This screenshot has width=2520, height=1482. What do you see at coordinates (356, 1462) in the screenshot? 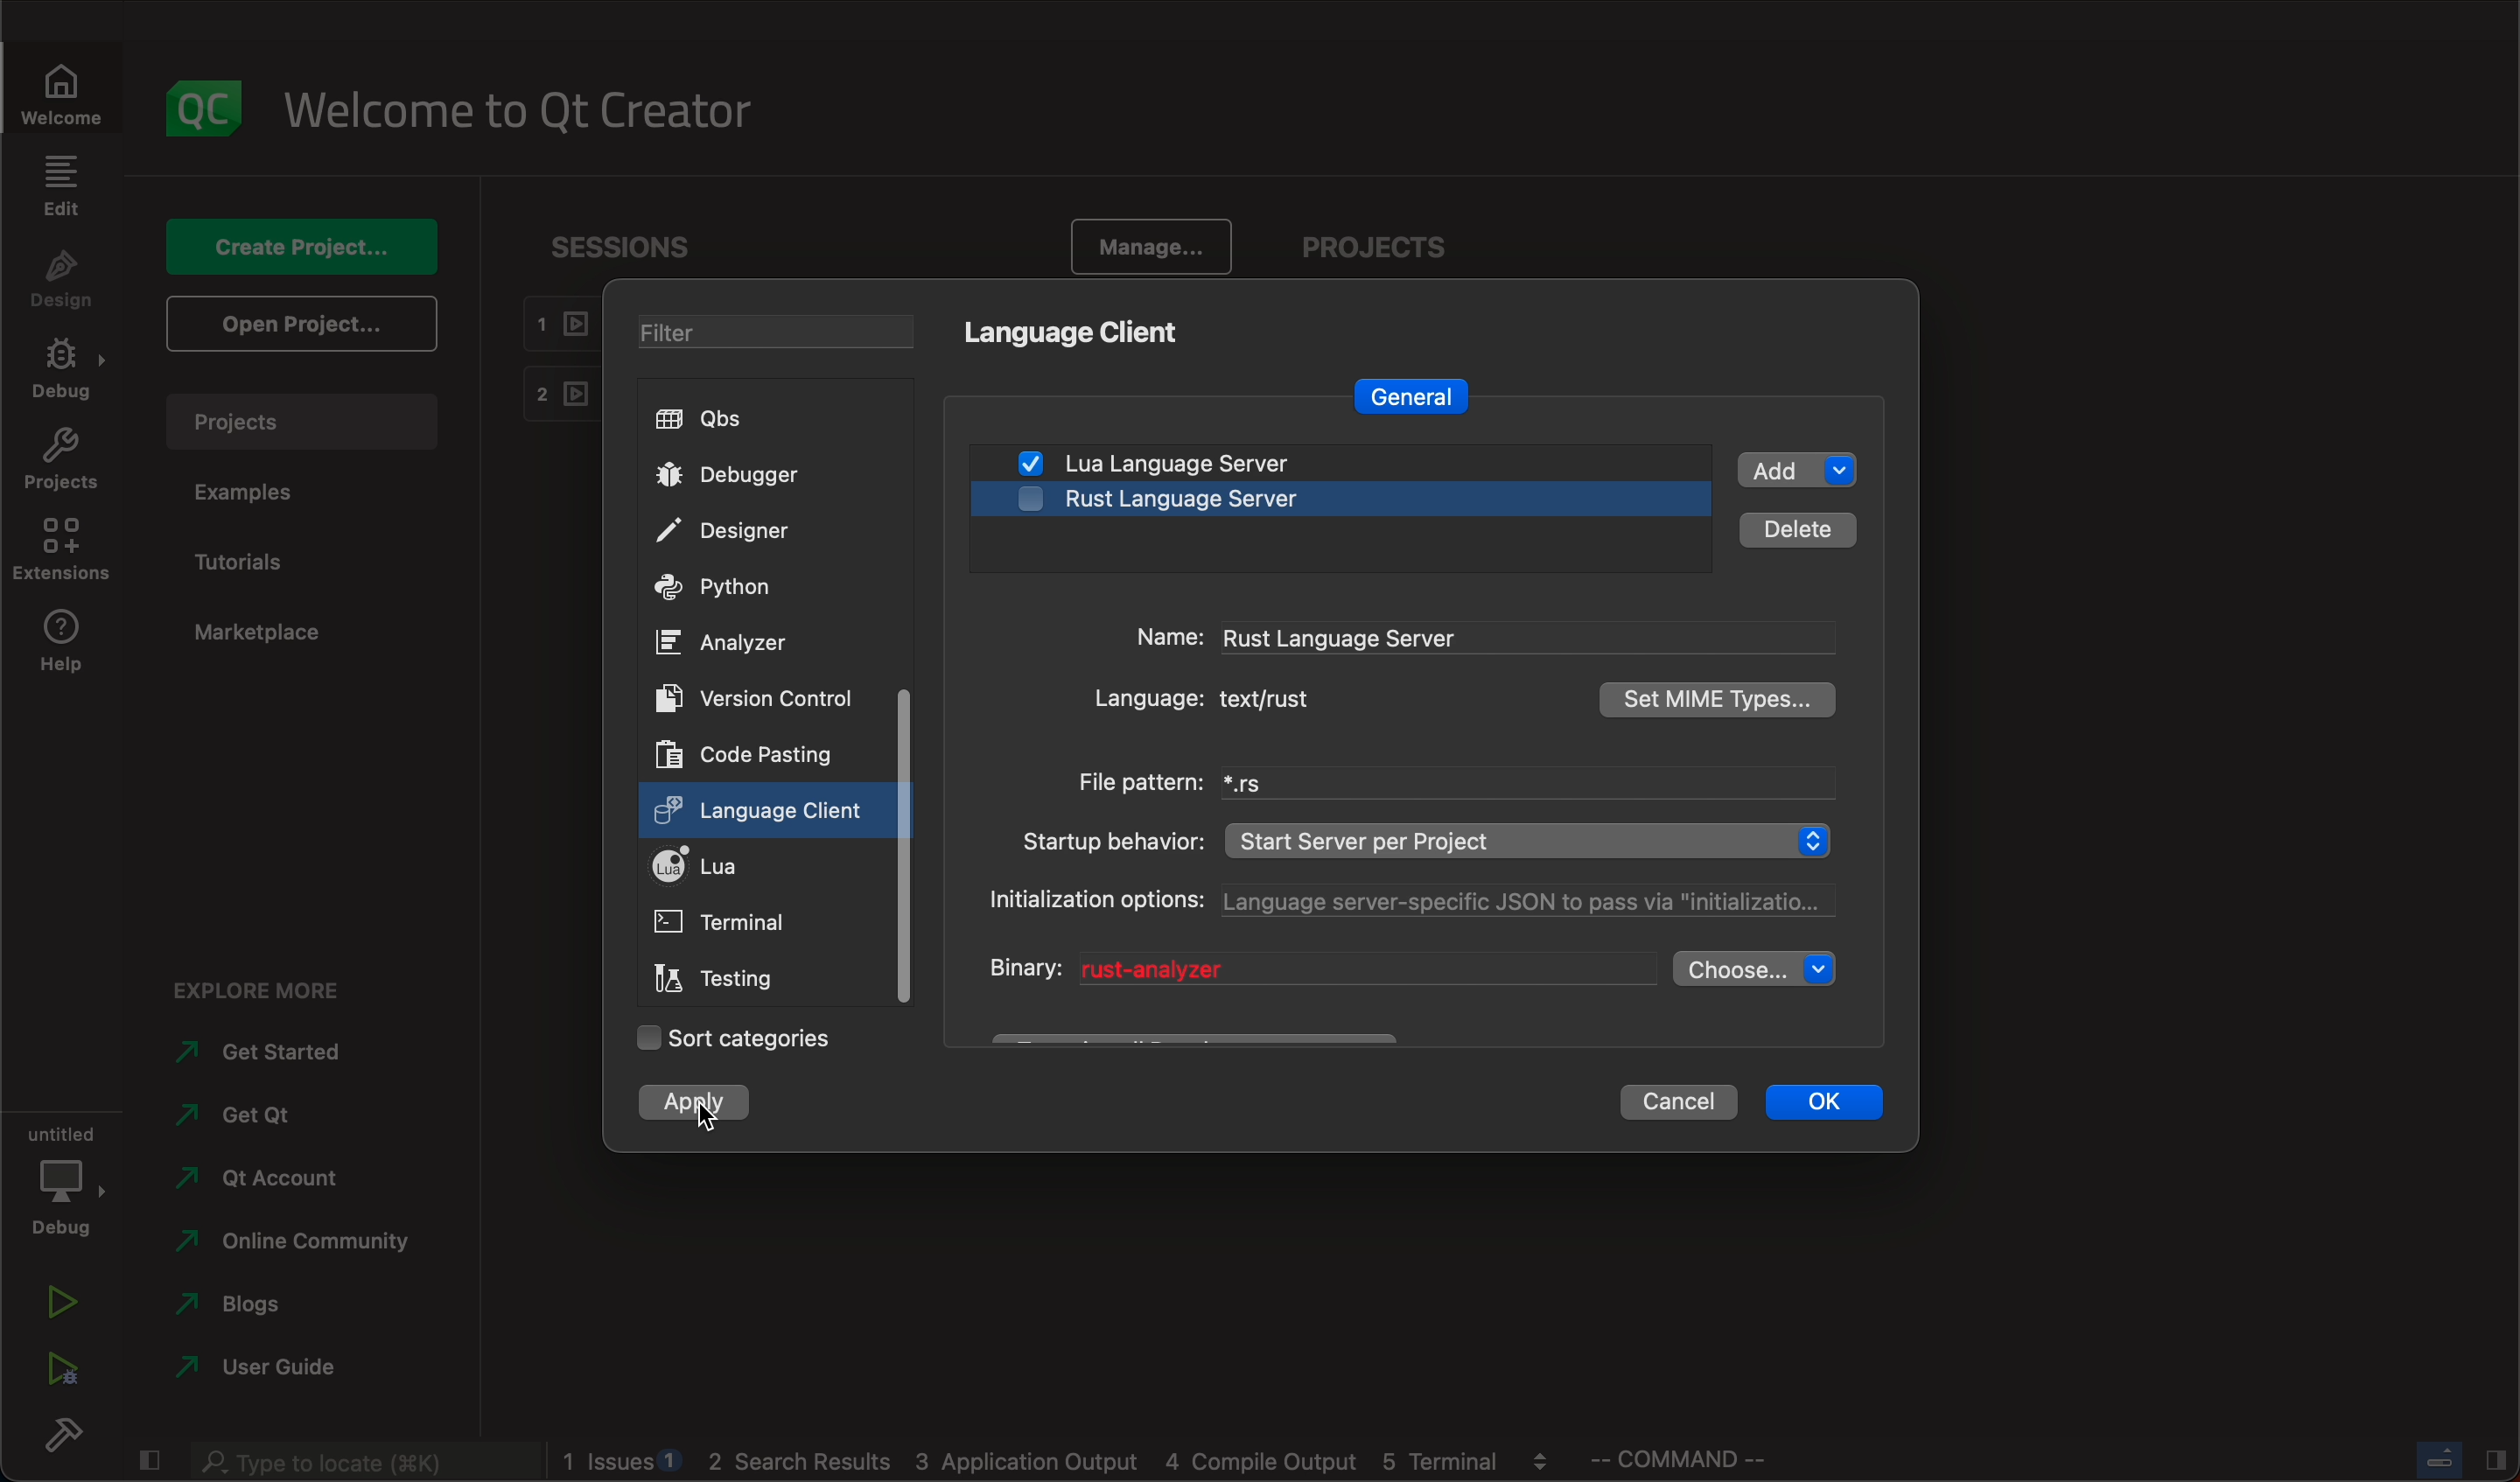
I see `search bar` at bounding box center [356, 1462].